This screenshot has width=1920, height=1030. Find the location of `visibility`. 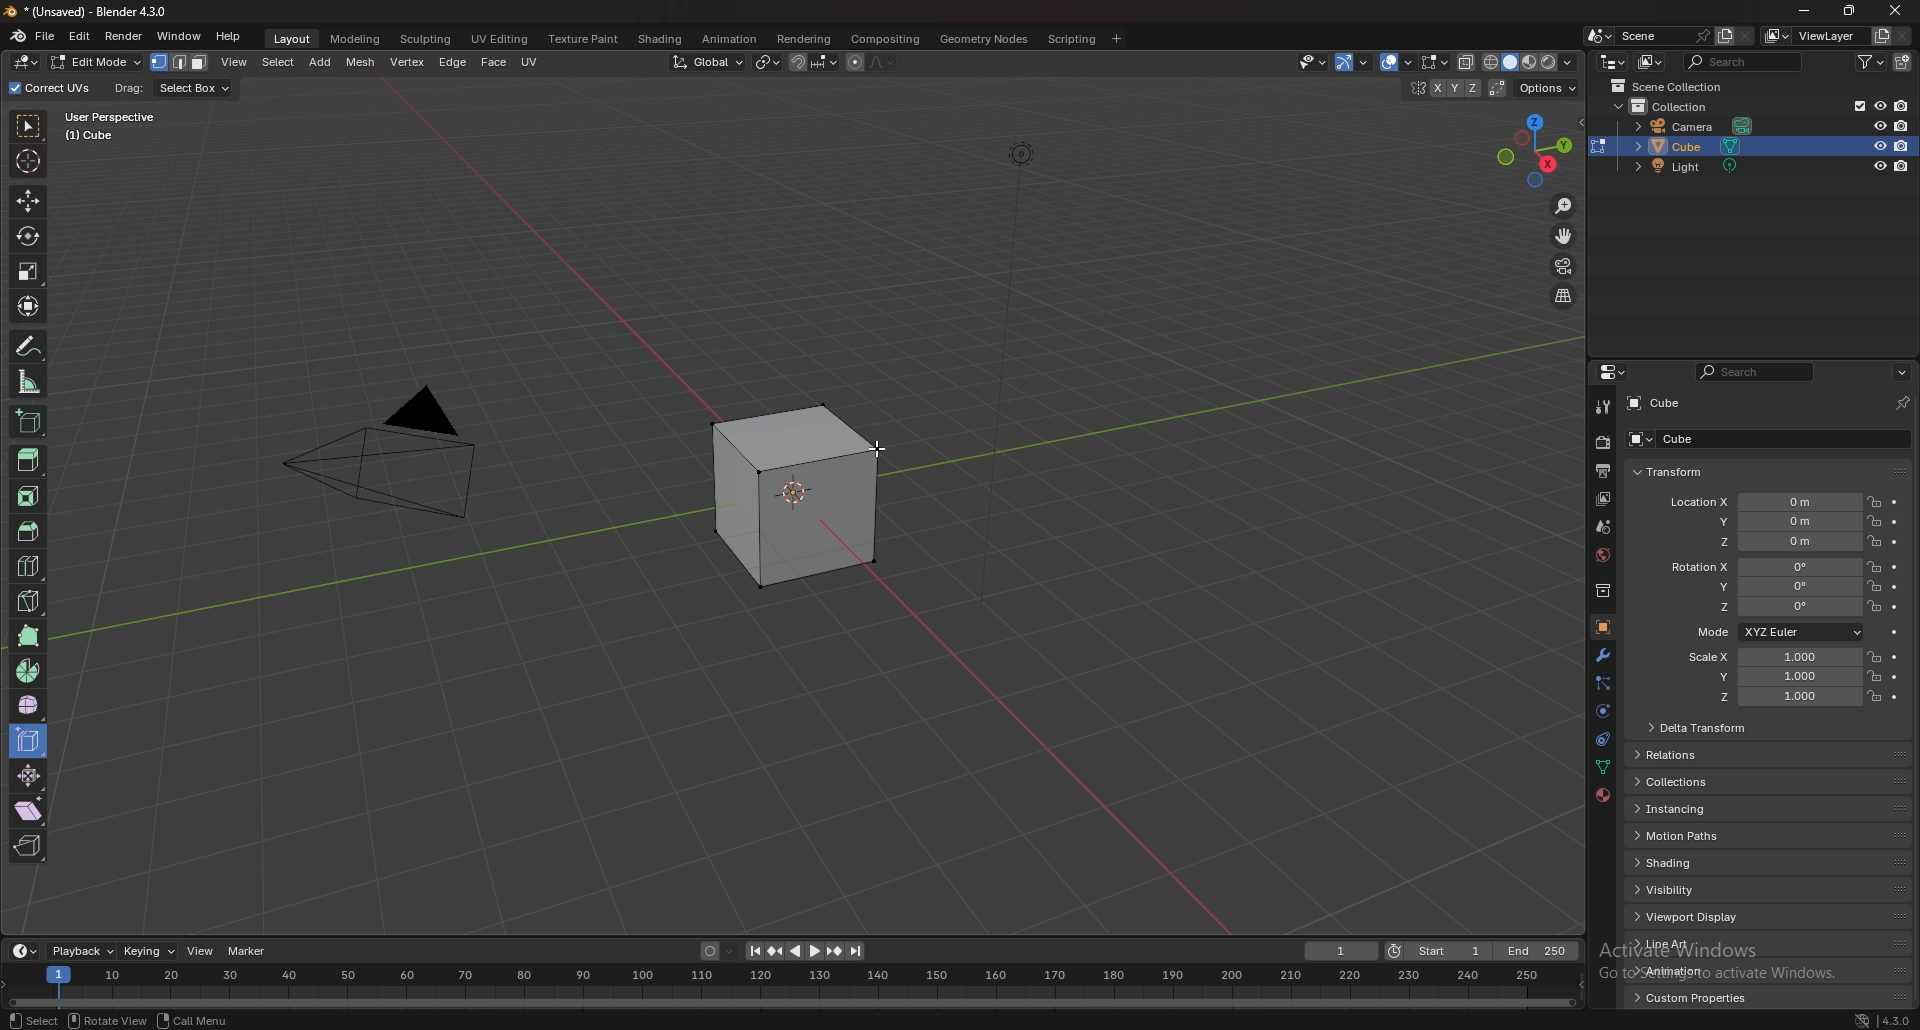

visibility is located at coordinates (1673, 889).